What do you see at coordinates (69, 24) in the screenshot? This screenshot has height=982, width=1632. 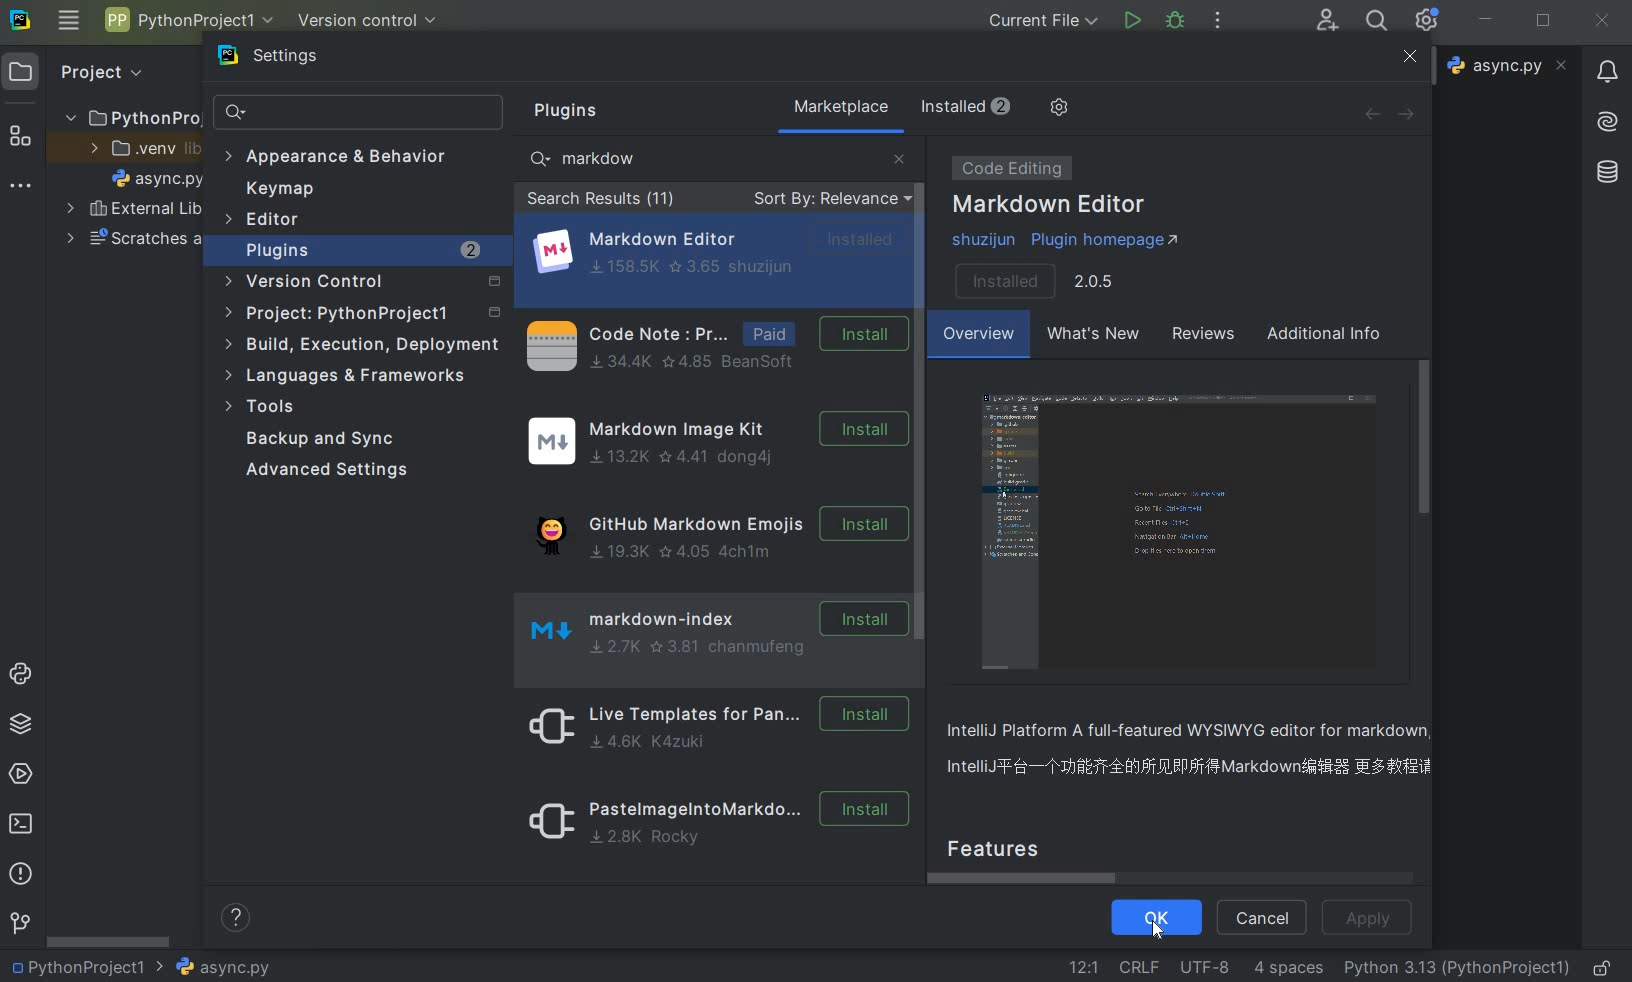 I see `main menu` at bounding box center [69, 24].